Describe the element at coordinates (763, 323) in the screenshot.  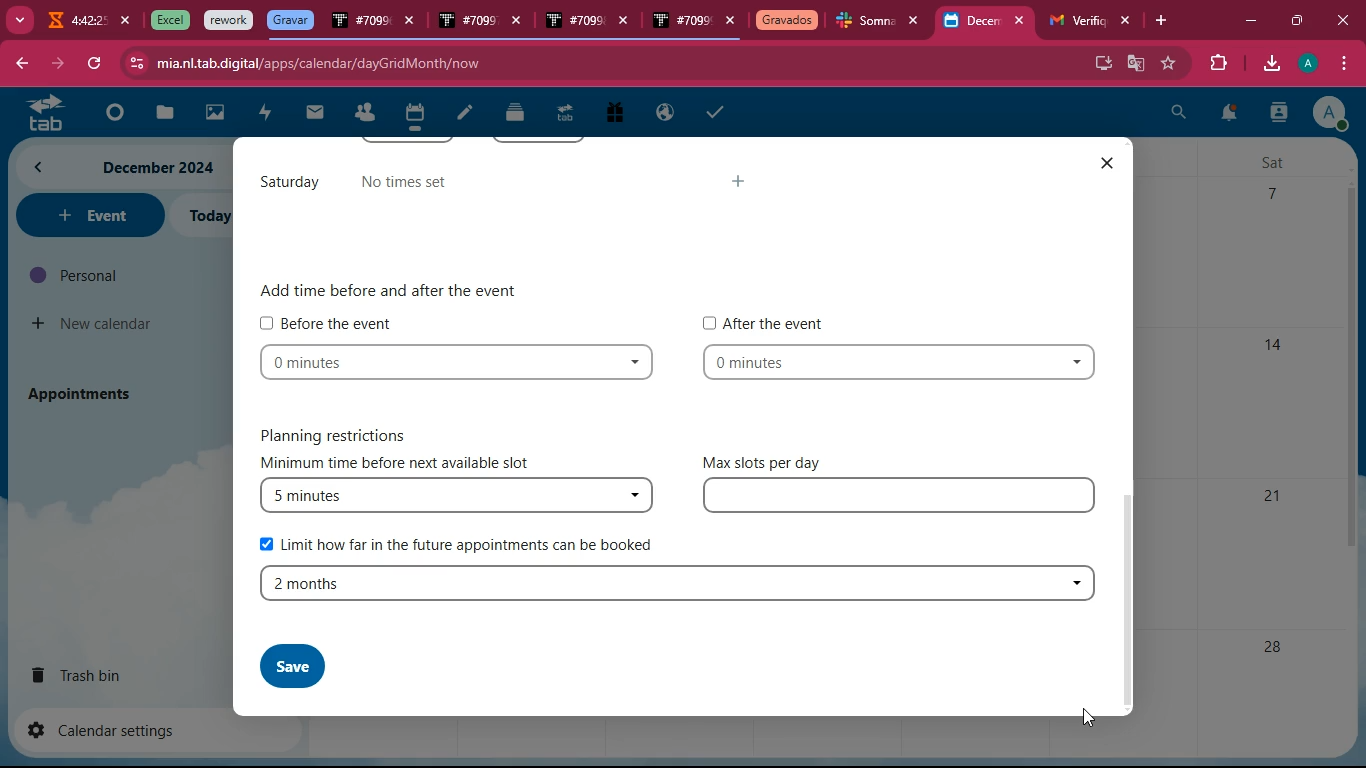
I see `After the event` at that location.